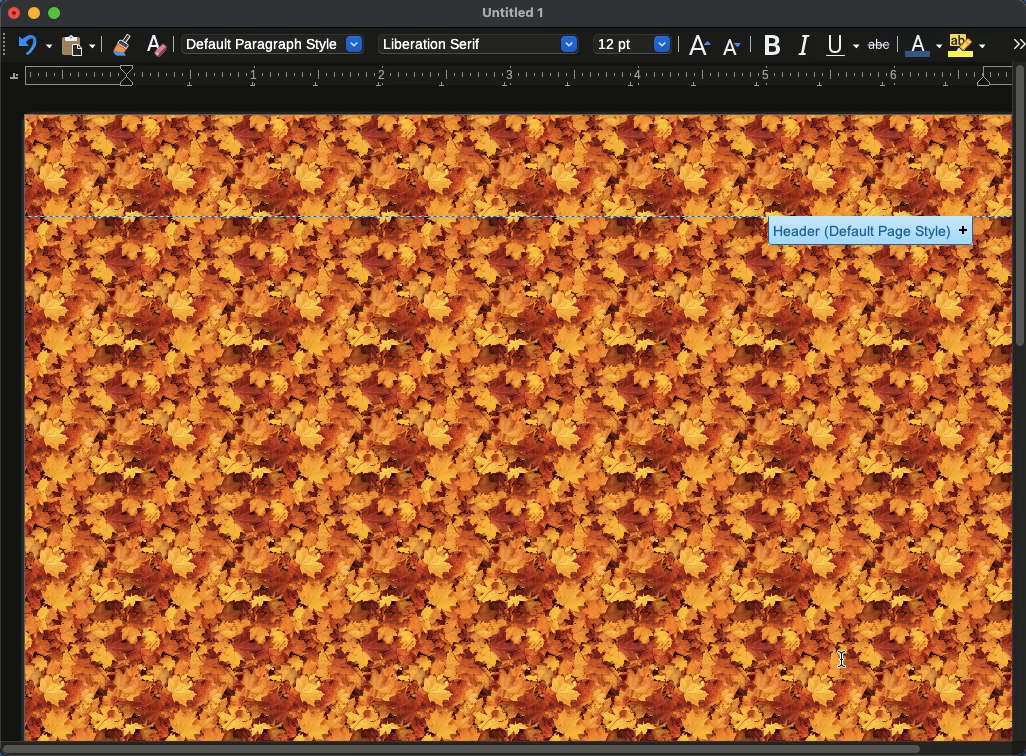 This screenshot has width=1026, height=756. What do you see at coordinates (272, 44) in the screenshot?
I see `Default paragraph style` at bounding box center [272, 44].